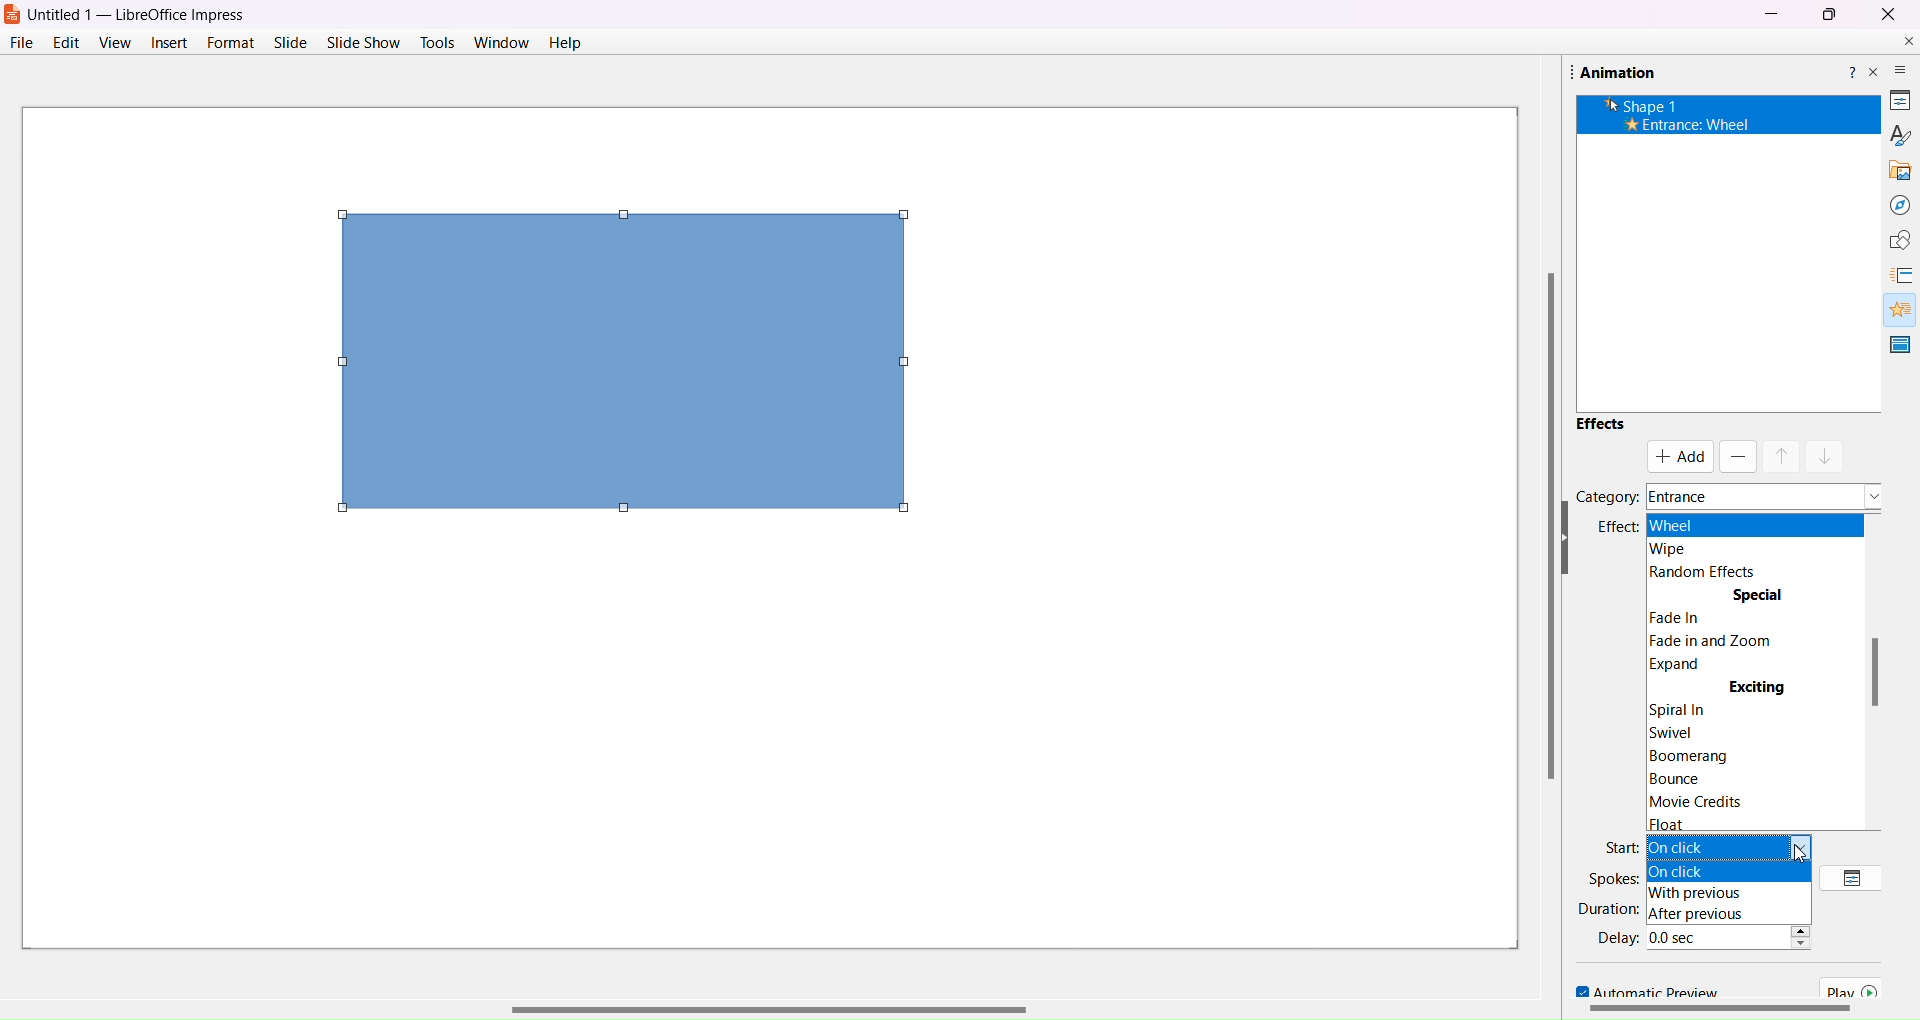 The height and width of the screenshot is (1020, 1920). Describe the element at coordinates (832, 1003) in the screenshot. I see `Horizontal Scroll Bar` at that location.